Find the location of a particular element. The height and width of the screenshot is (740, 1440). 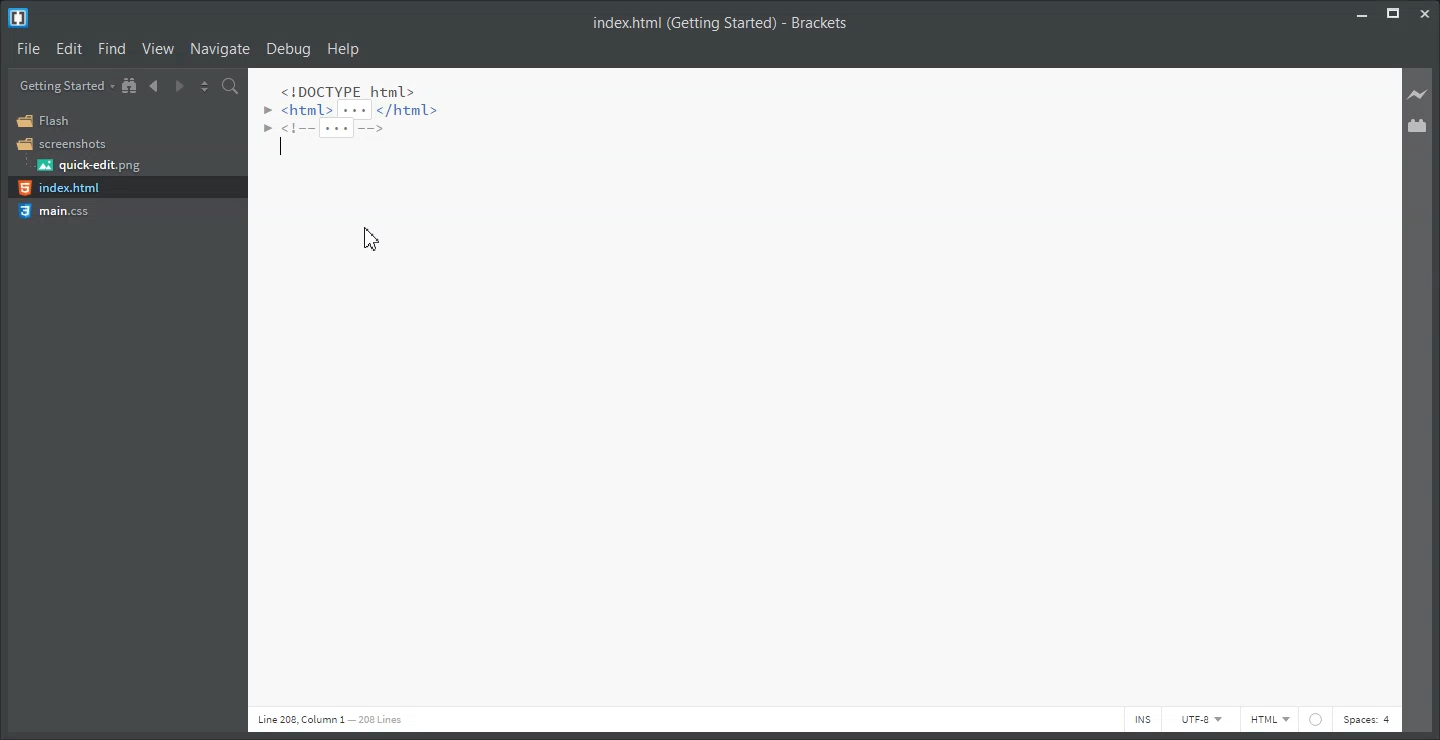

Split the editor vertically and horizontally is located at coordinates (204, 86).